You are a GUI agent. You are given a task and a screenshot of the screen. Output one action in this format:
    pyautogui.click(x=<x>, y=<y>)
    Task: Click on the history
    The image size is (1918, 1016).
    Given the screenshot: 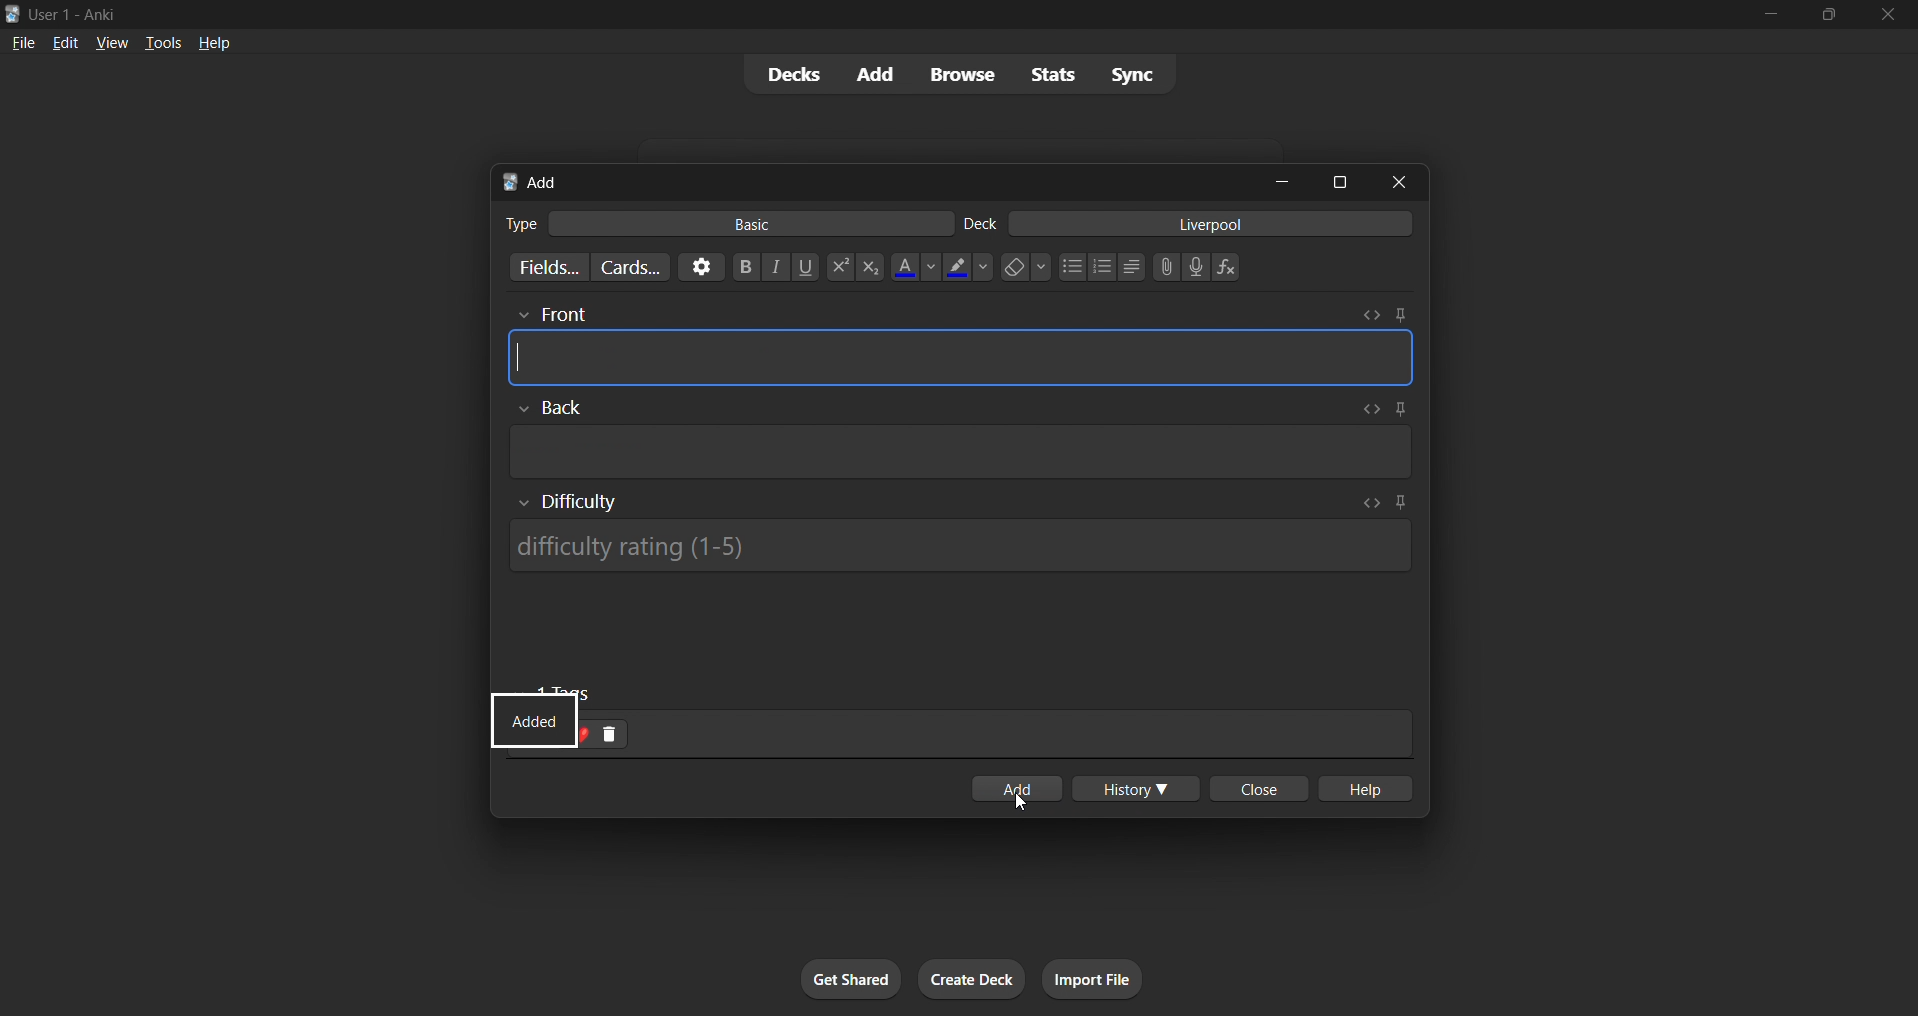 What is the action you would take?
    pyautogui.click(x=1139, y=790)
    